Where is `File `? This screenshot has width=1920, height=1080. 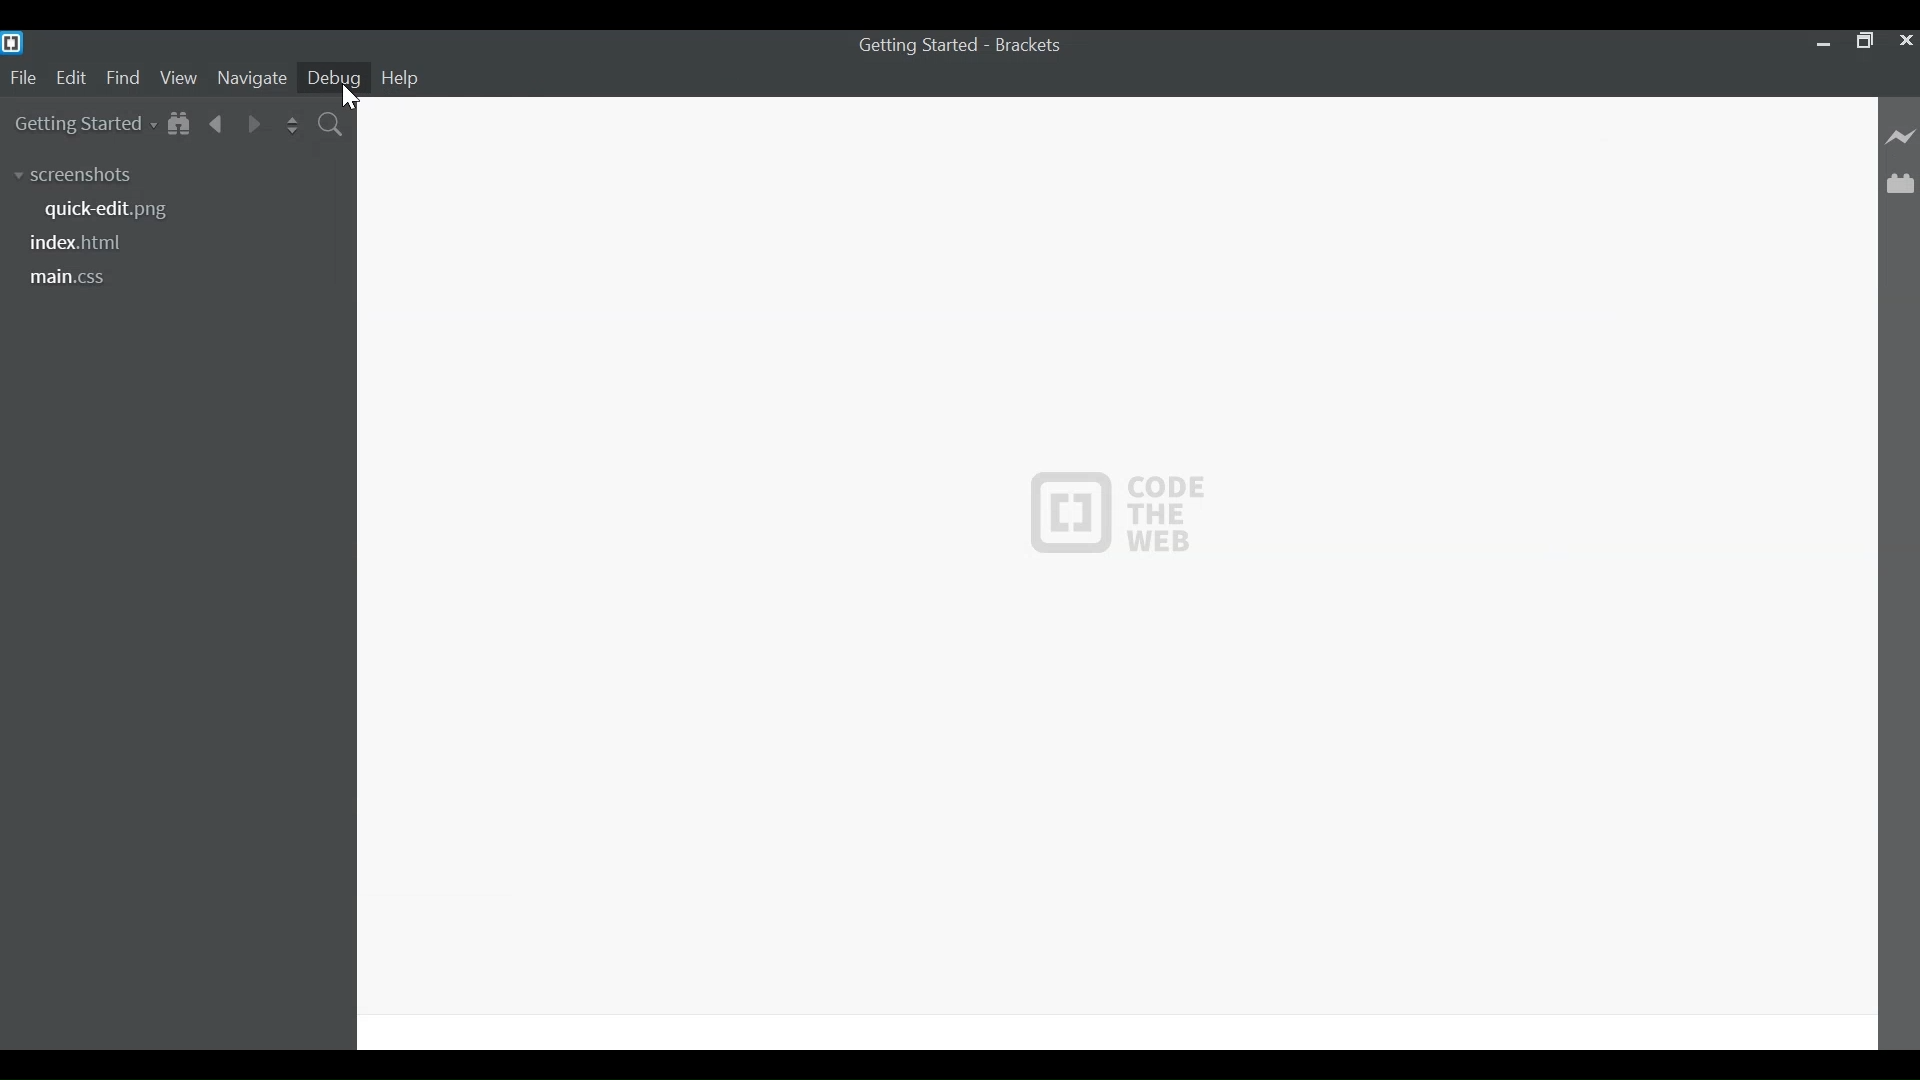
File  is located at coordinates (19, 76).